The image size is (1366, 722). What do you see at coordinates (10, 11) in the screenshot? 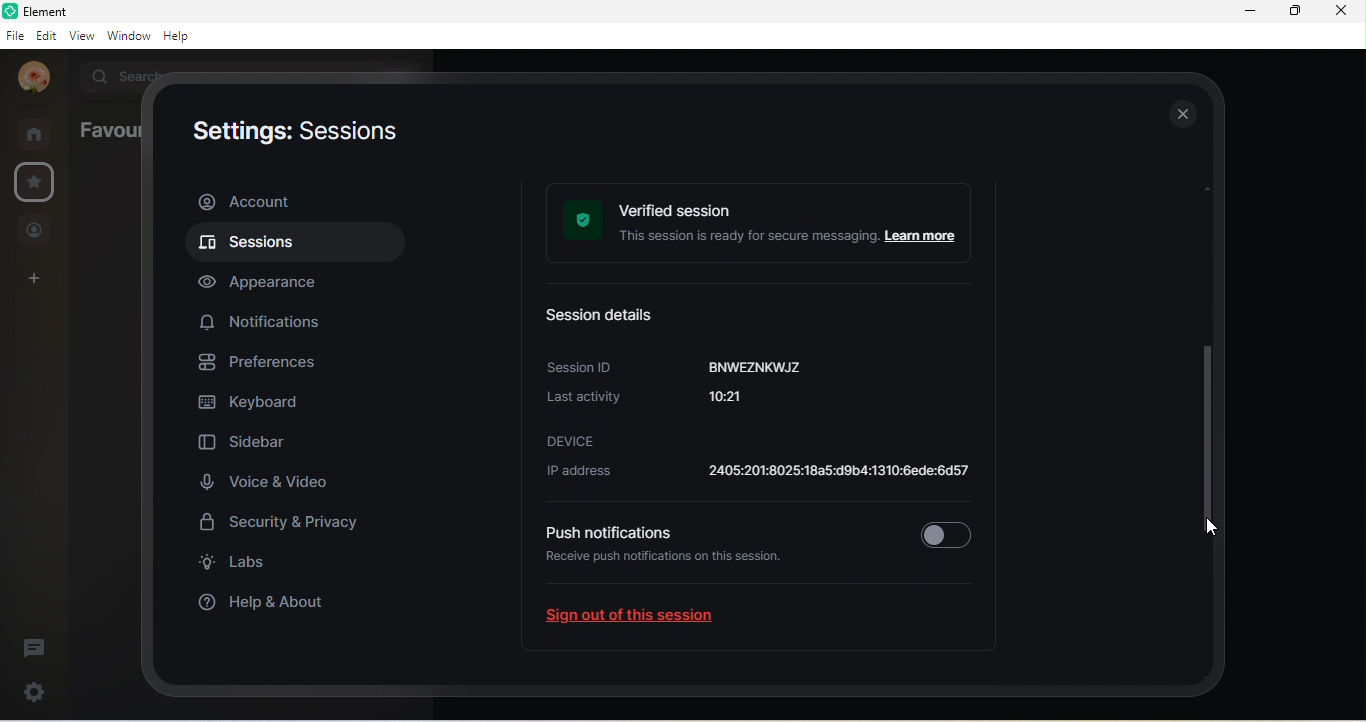
I see `element logo` at bounding box center [10, 11].